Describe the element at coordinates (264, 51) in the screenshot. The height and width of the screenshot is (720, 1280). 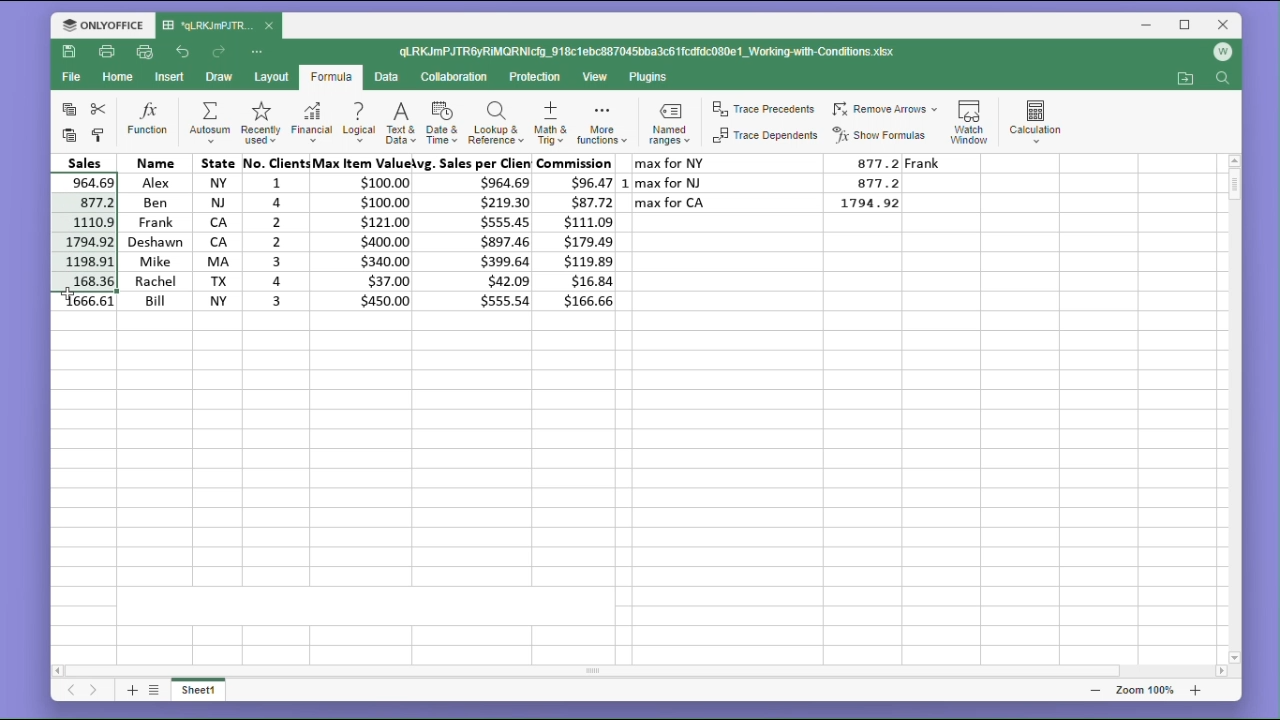
I see `customize quick access toolbar` at that location.